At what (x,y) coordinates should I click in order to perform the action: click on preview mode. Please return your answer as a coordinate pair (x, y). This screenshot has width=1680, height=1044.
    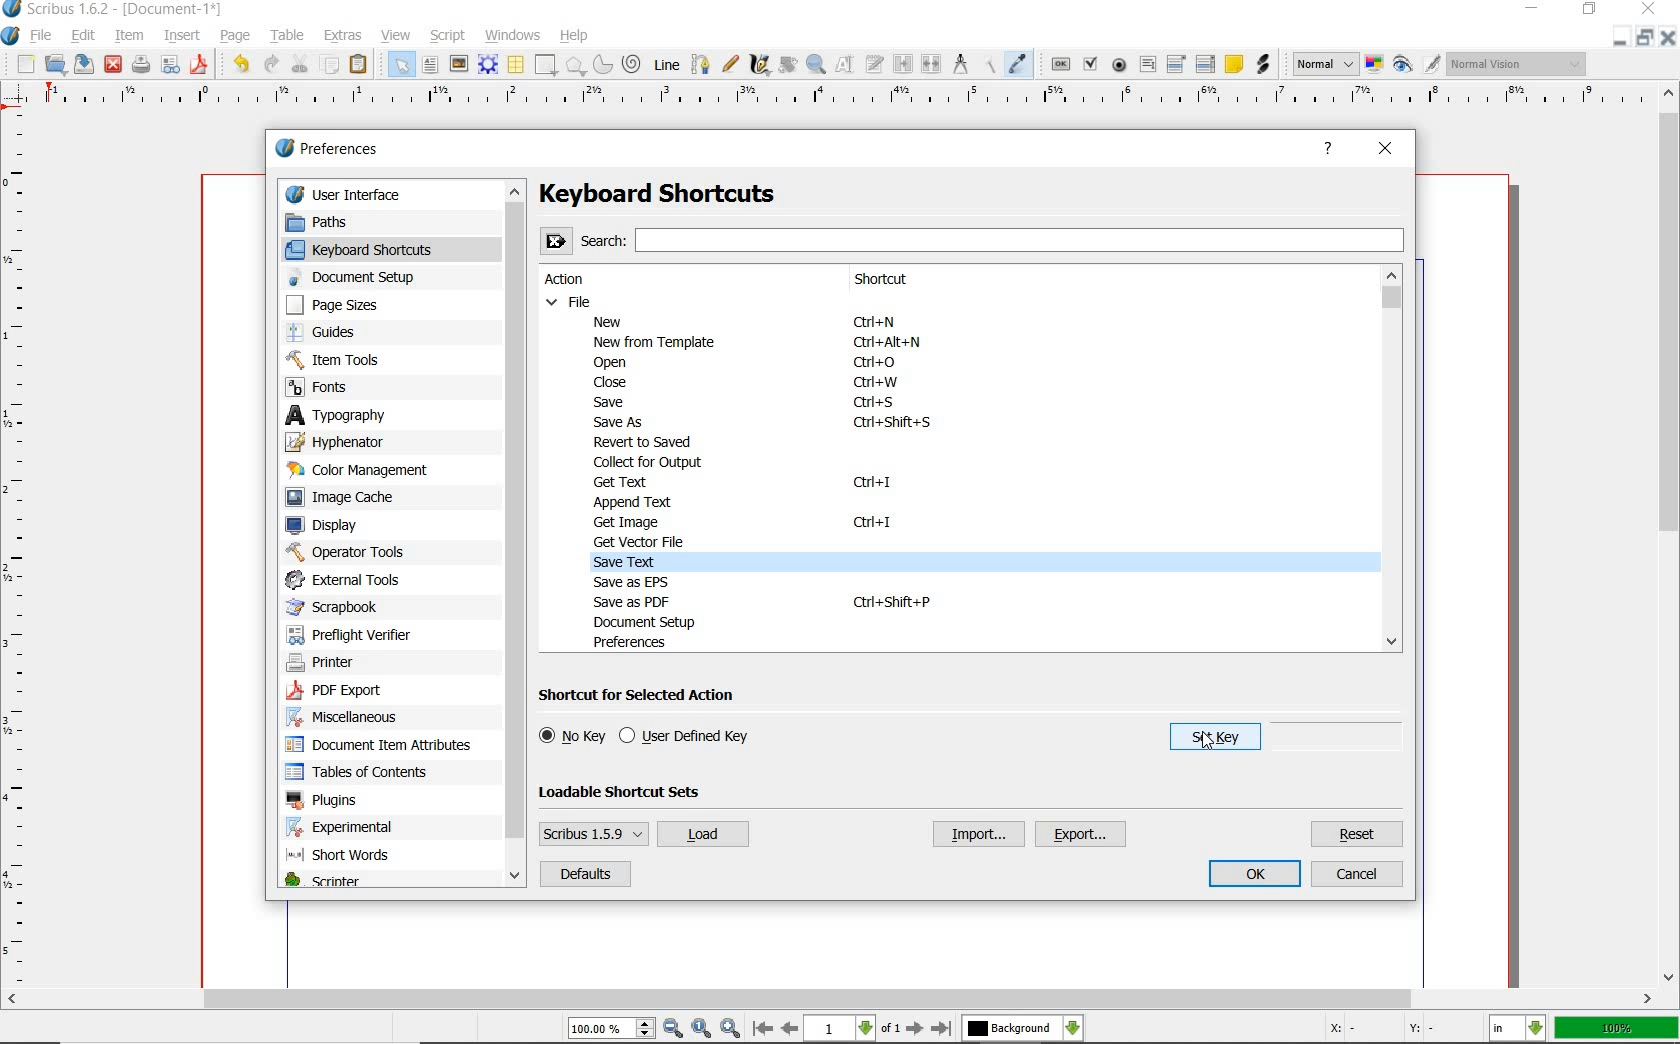
    Looking at the image, I should click on (1415, 64).